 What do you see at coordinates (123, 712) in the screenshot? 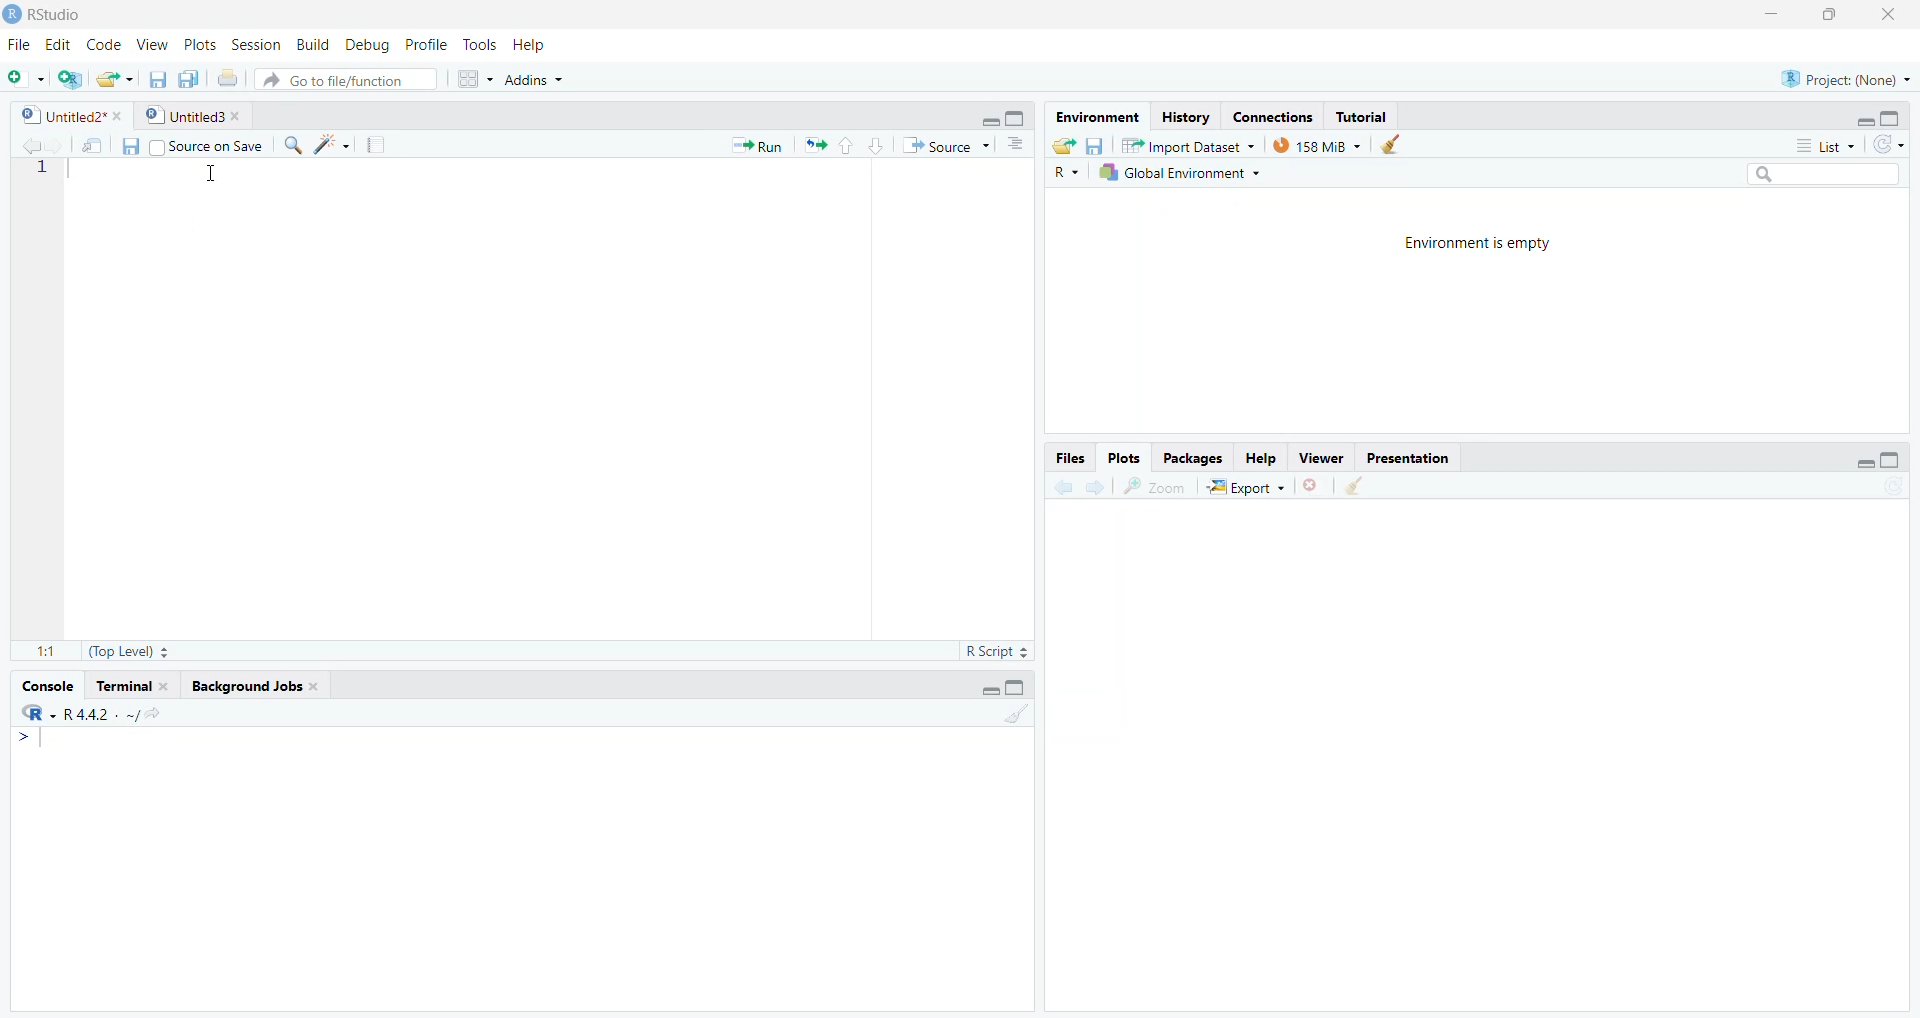
I see `R442 - ~/` at bounding box center [123, 712].